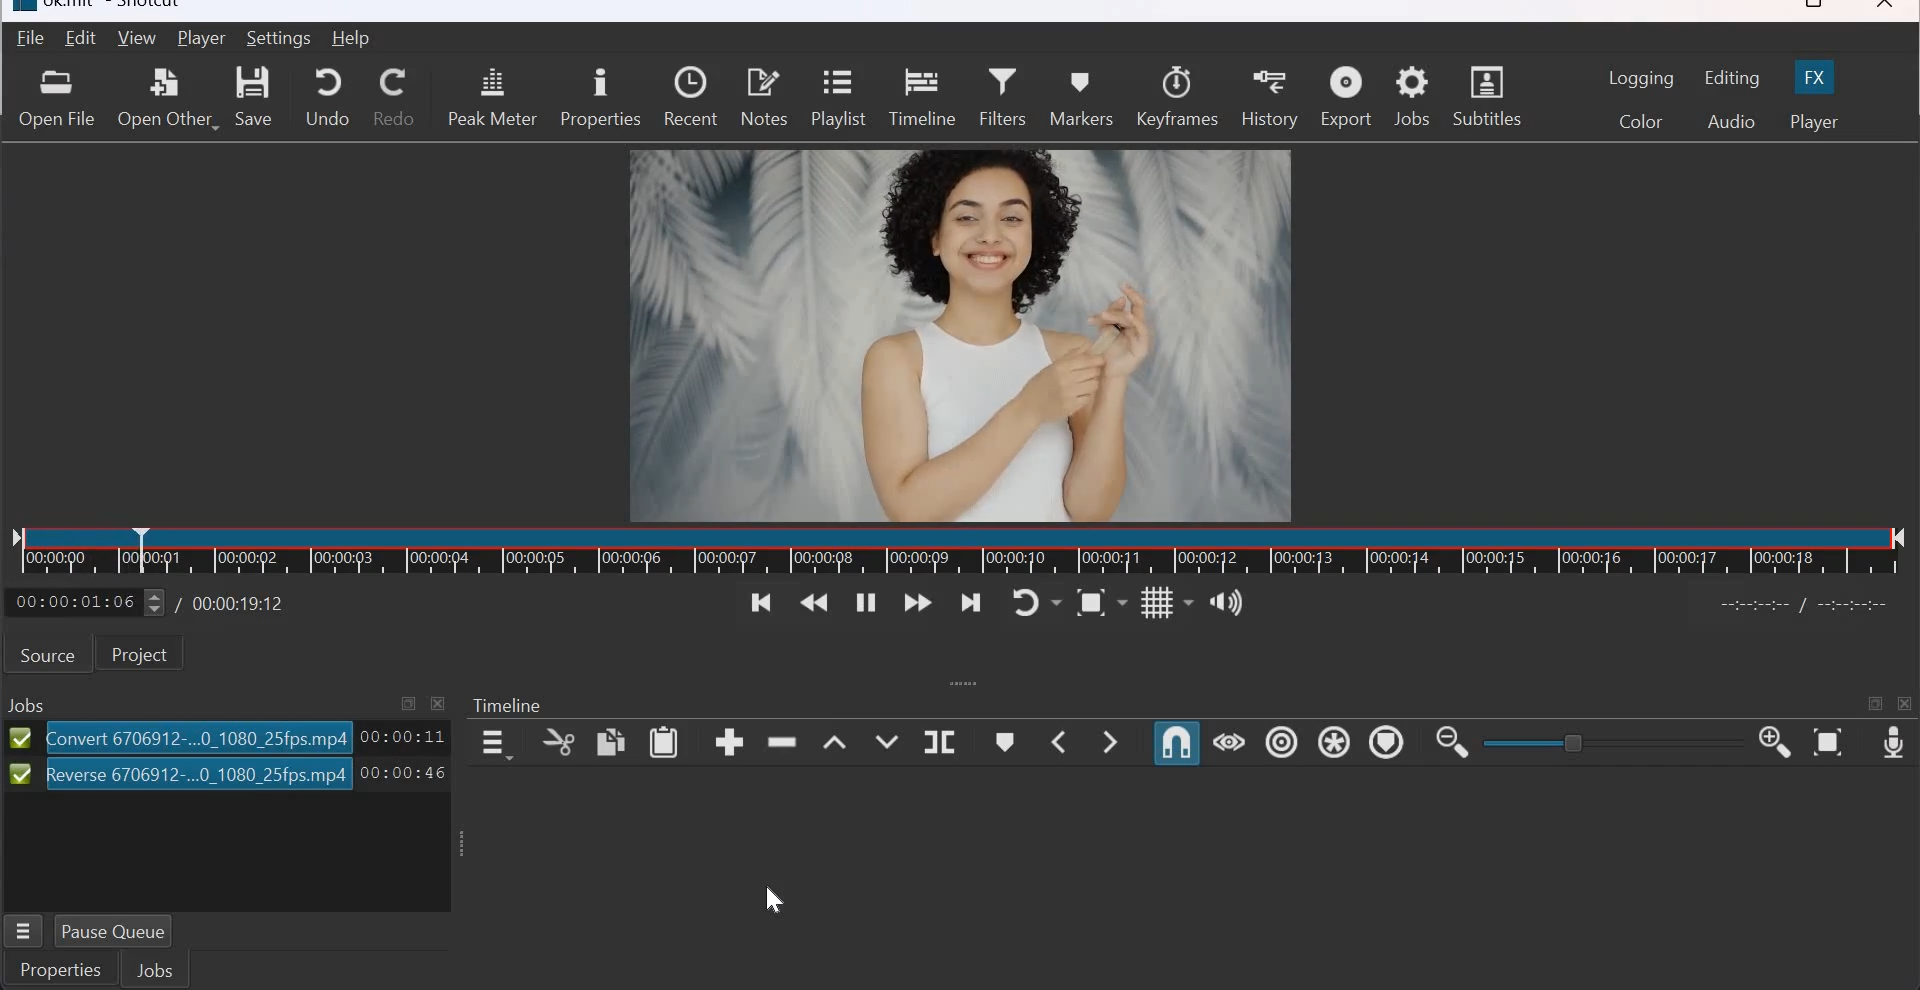  Describe the element at coordinates (972, 603) in the screenshot. I see `Skip to the next point` at that location.